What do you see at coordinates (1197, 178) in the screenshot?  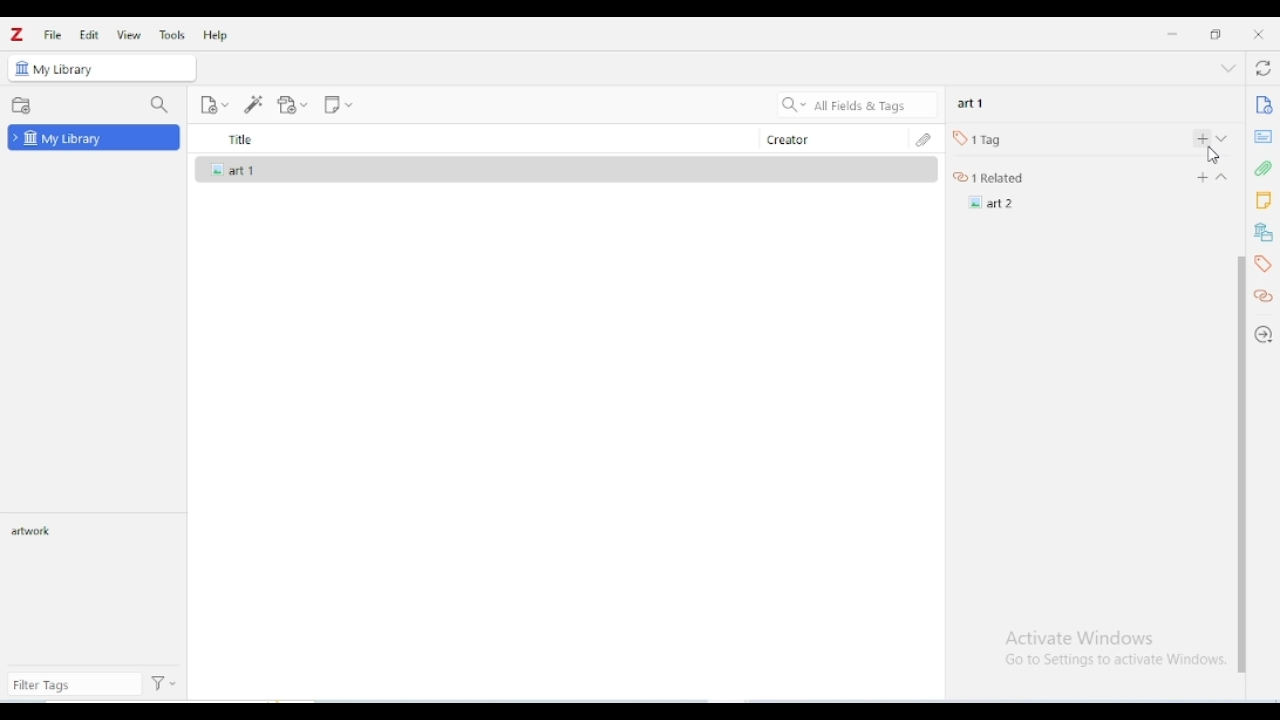 I see `Add` at bounding box center [1197, 178].